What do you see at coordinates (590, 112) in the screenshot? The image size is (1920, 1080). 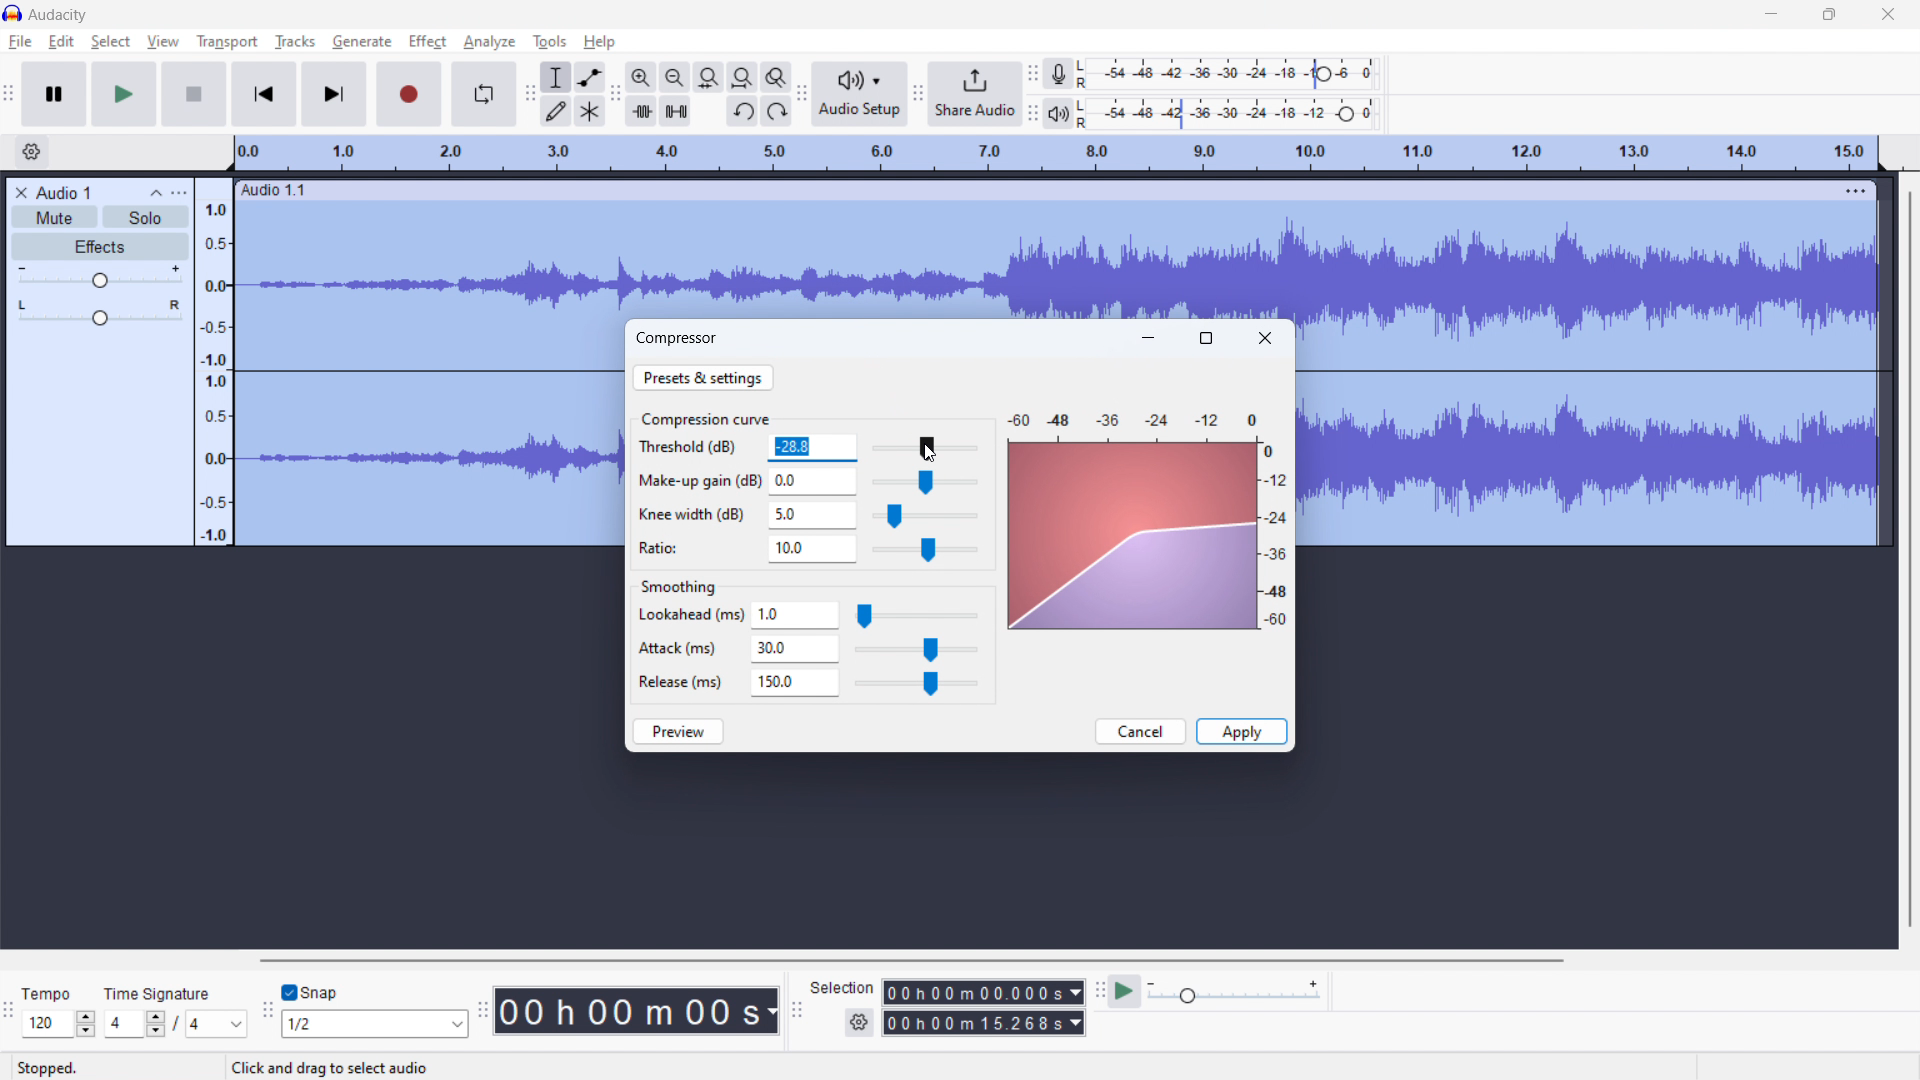 I see `multi tool` at bounding box center [590, 112].